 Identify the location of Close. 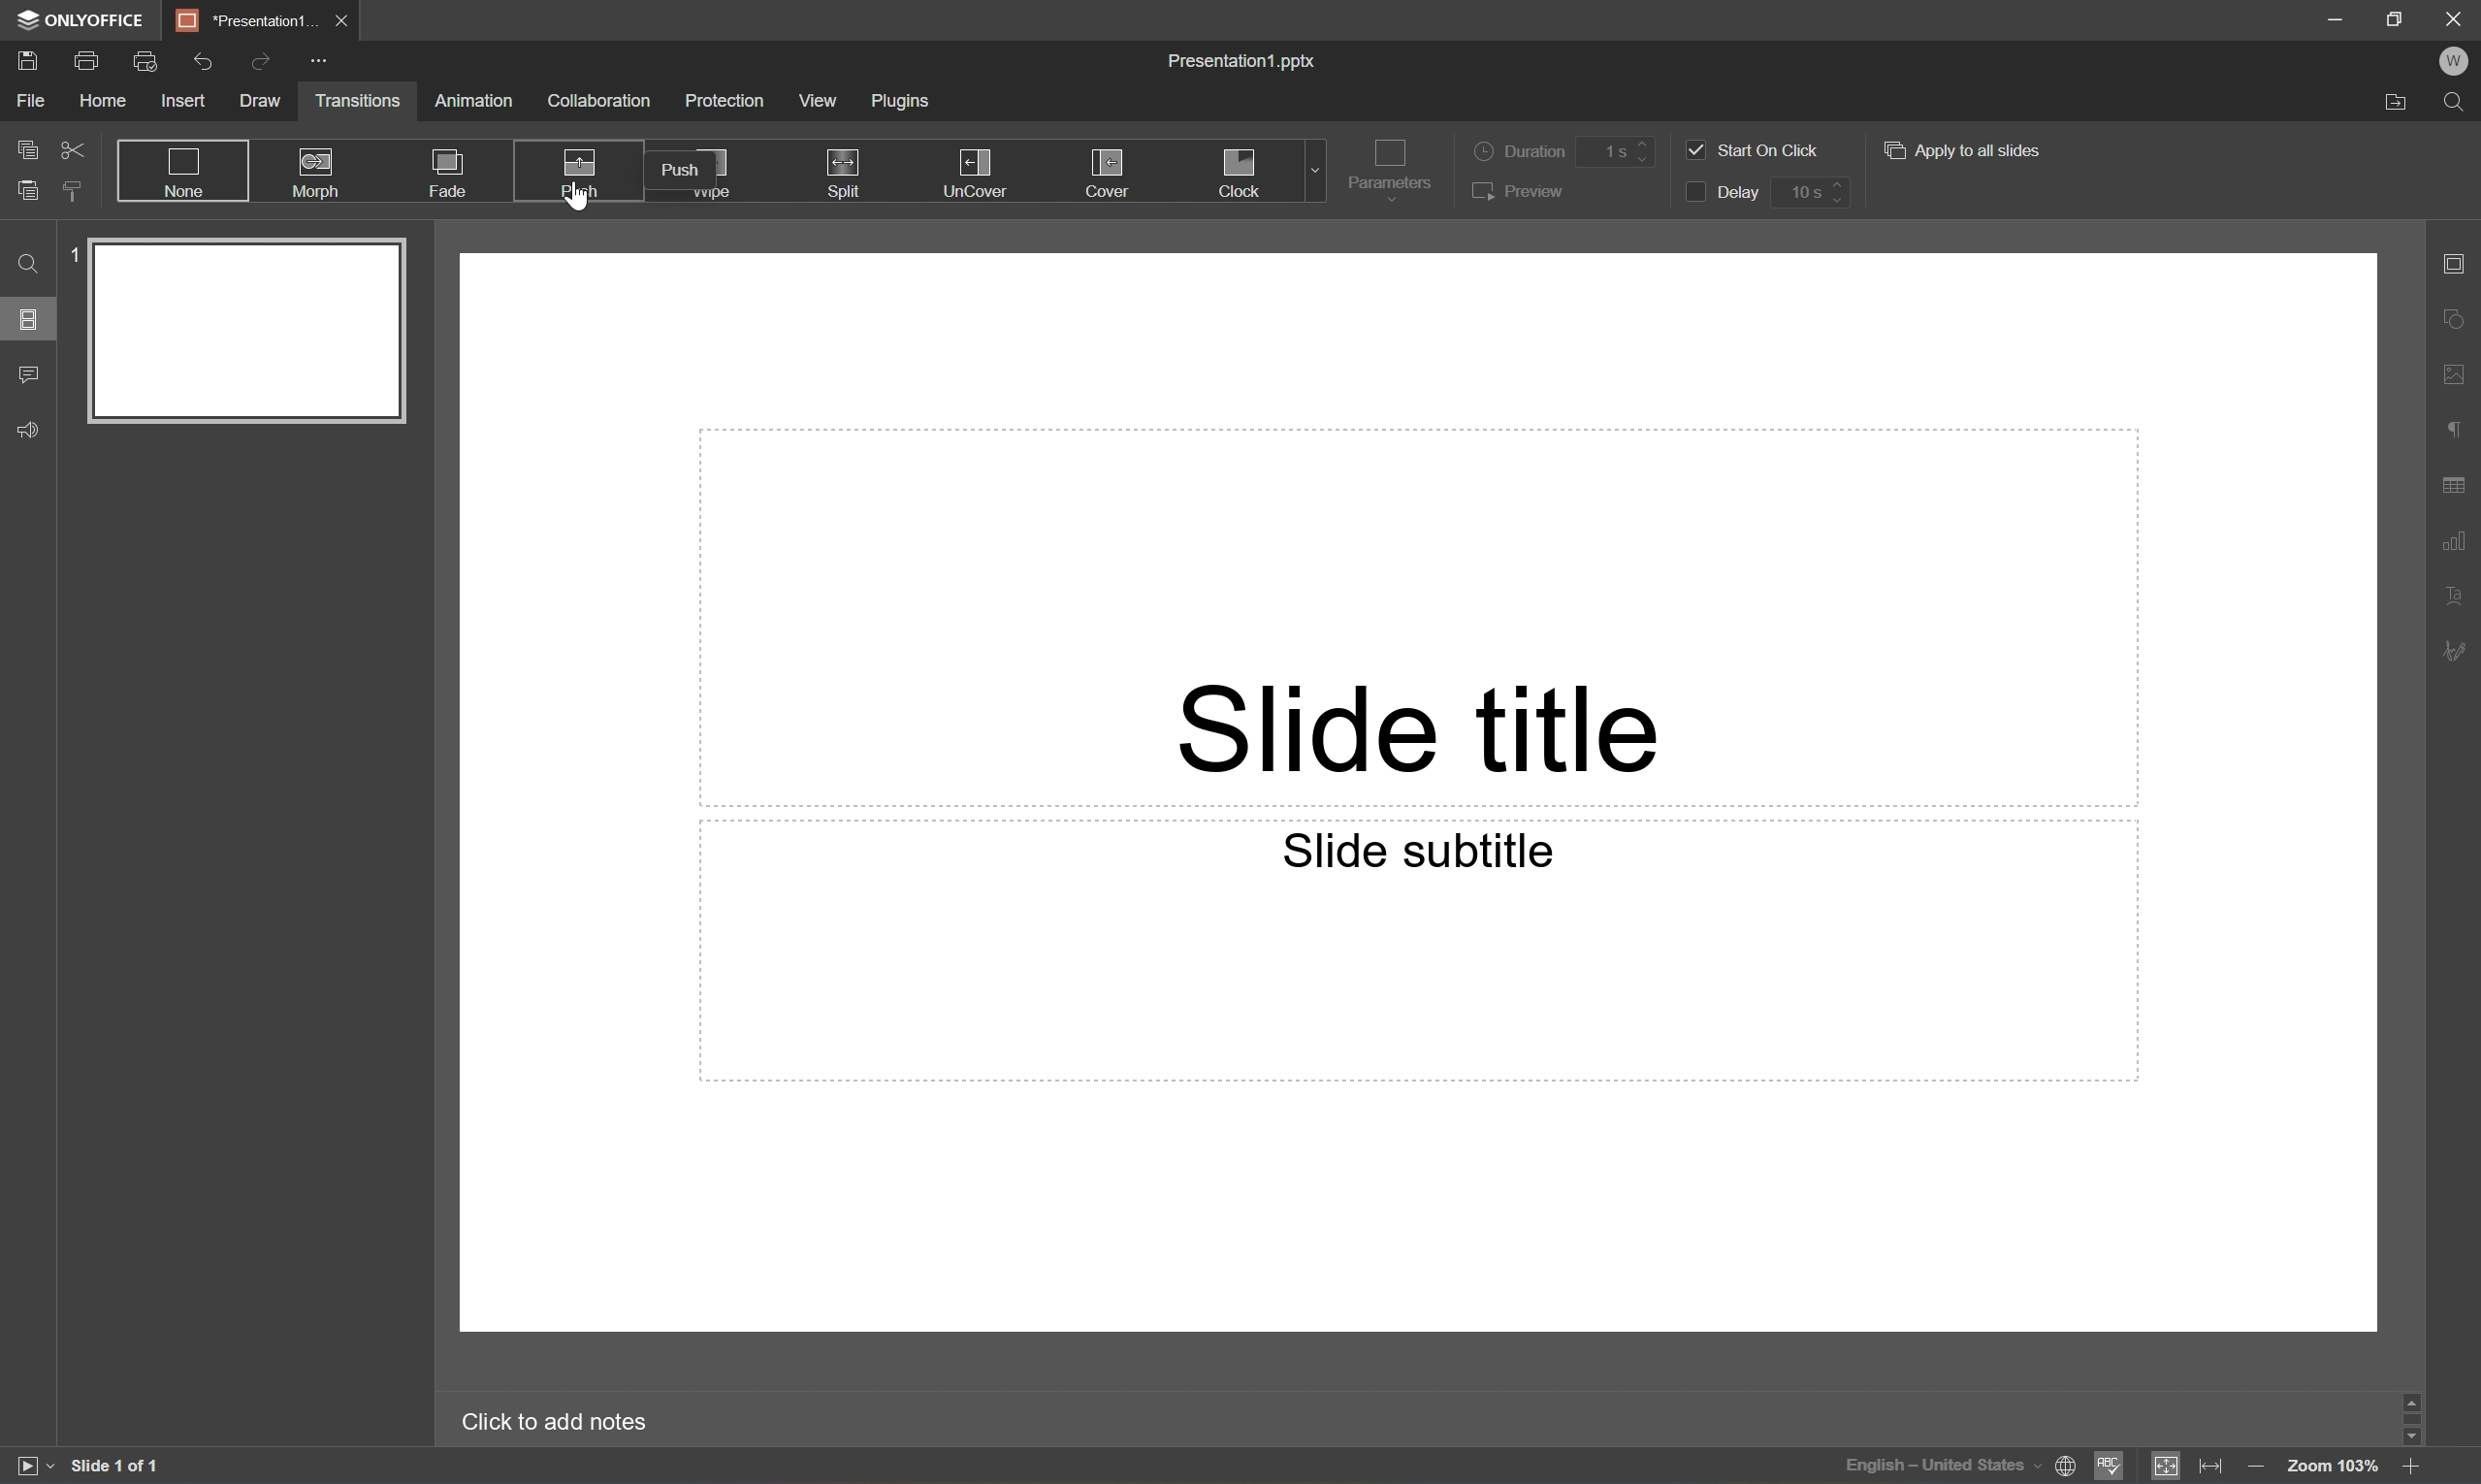
(2449, 17).